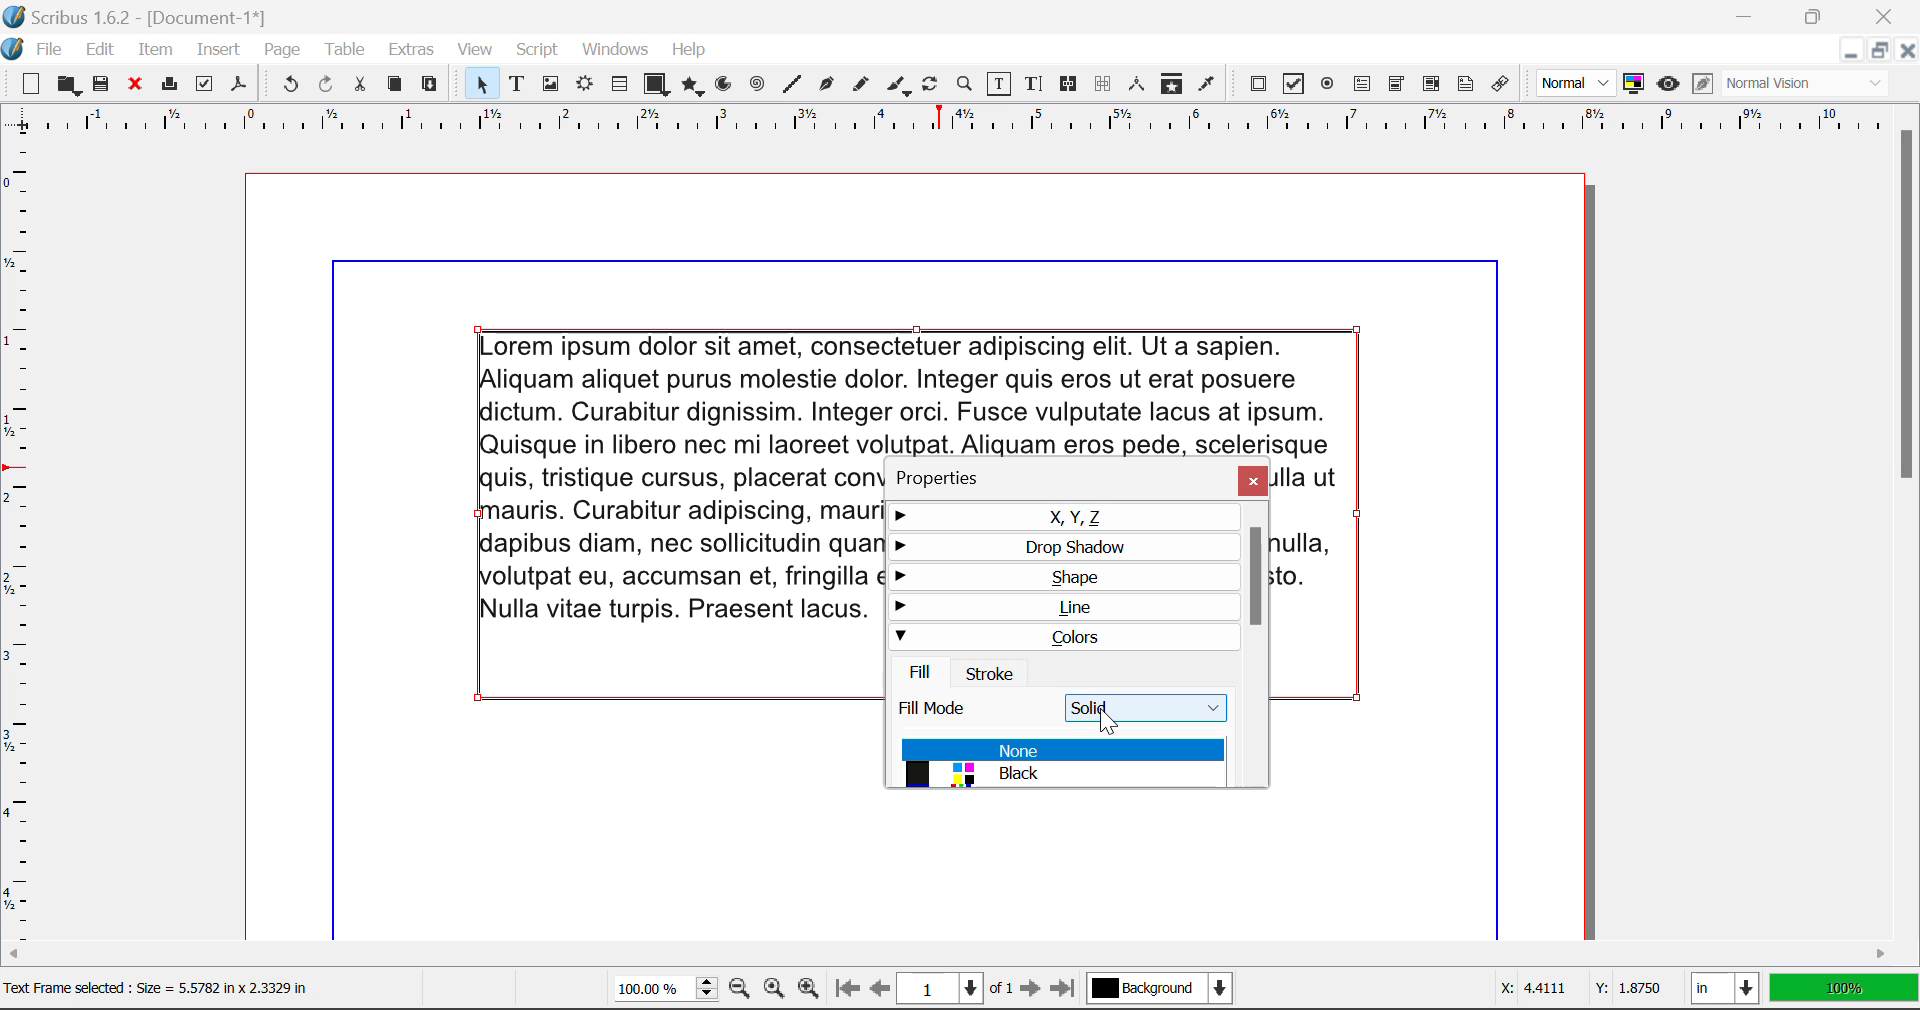 Image resolution: width=1920 pixels, height=1010 pixels. I want to click on Cursor Position, so click(1109, 720).